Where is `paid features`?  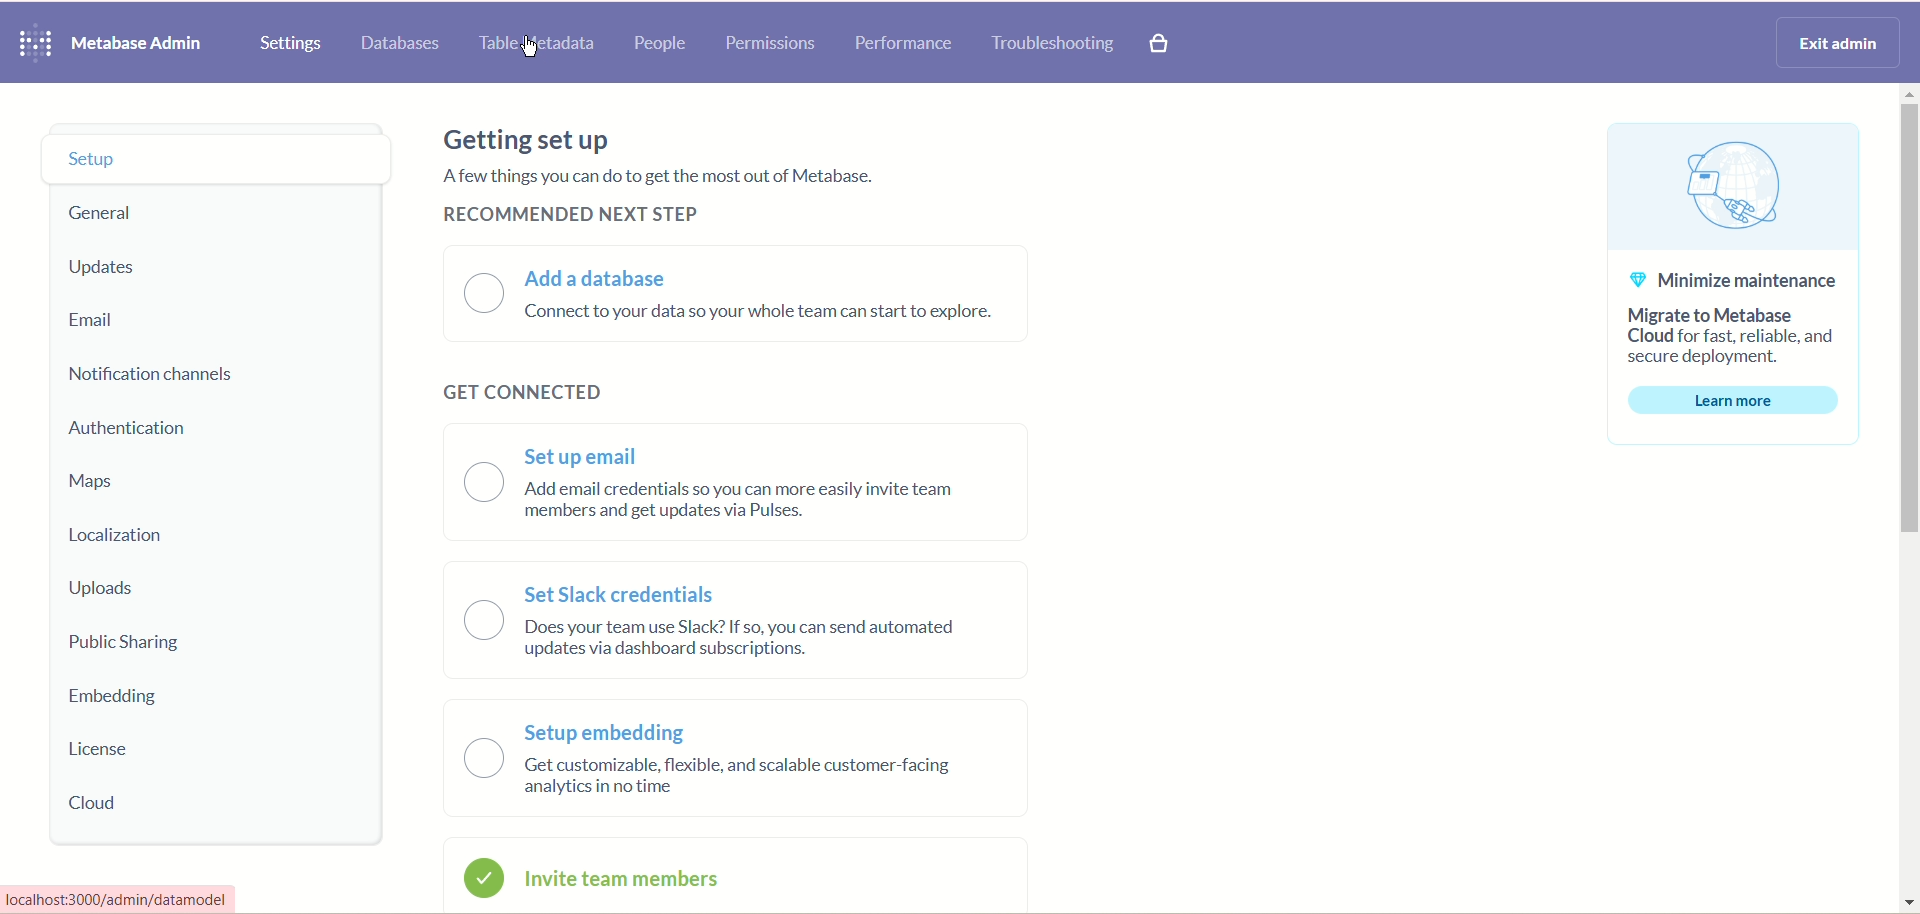
paid features is located at coordinates (1161, 45).